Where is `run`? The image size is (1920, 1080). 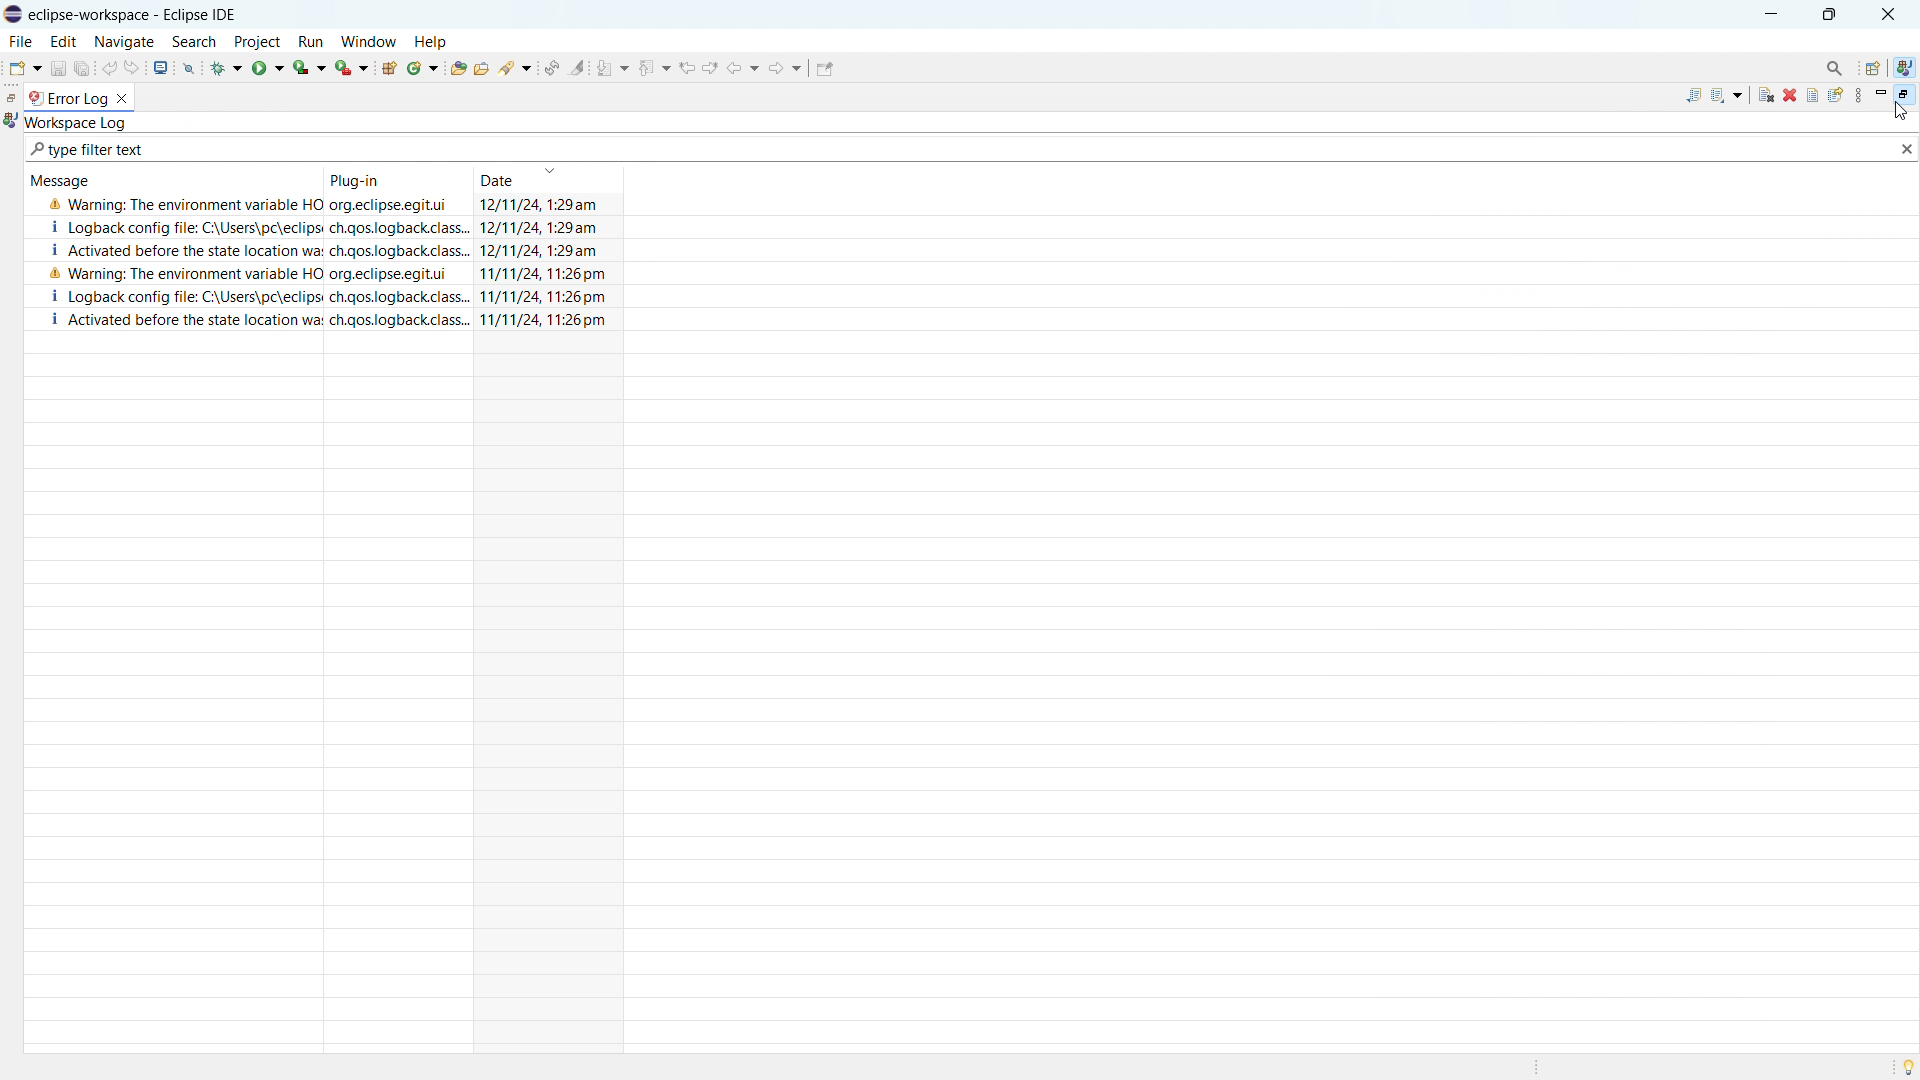 run is located at coordinates (316, 41).